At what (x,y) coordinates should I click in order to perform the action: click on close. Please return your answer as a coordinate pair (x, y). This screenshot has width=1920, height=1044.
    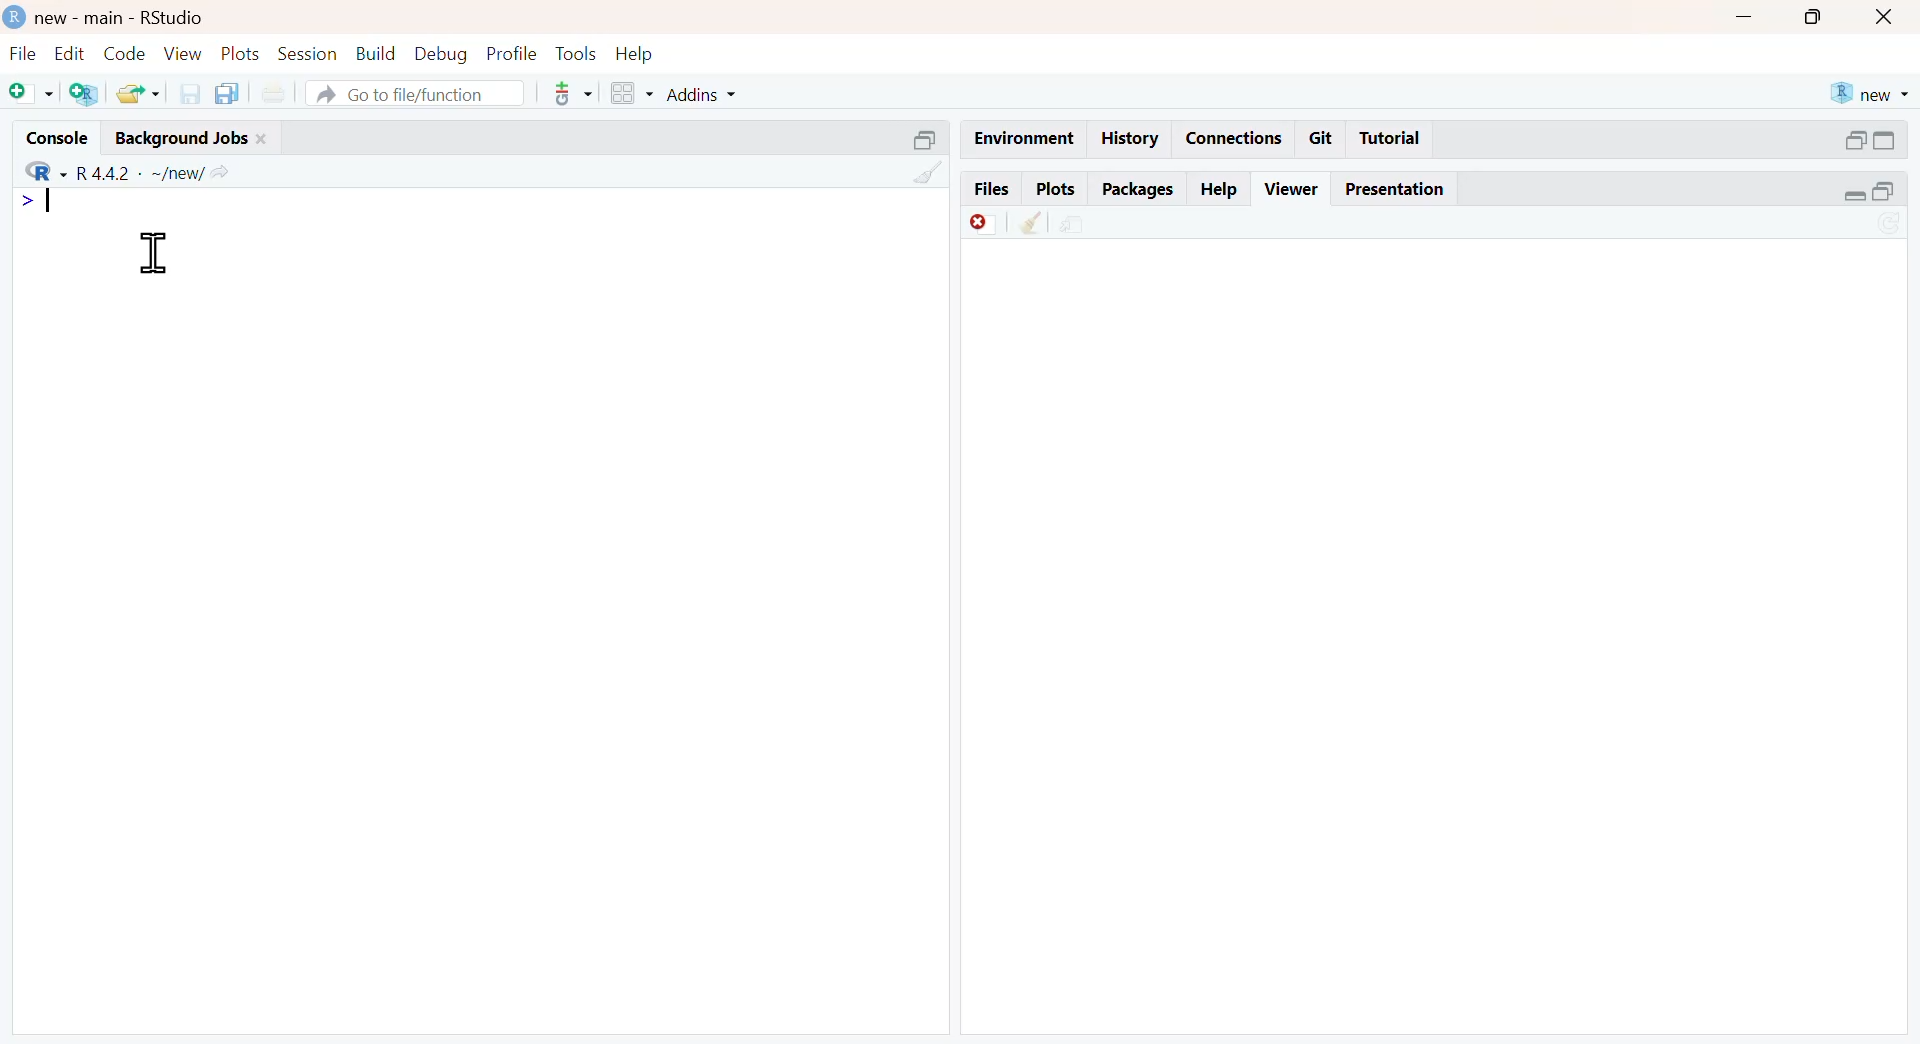
    Looking at the image, I should click on (1886, 17).